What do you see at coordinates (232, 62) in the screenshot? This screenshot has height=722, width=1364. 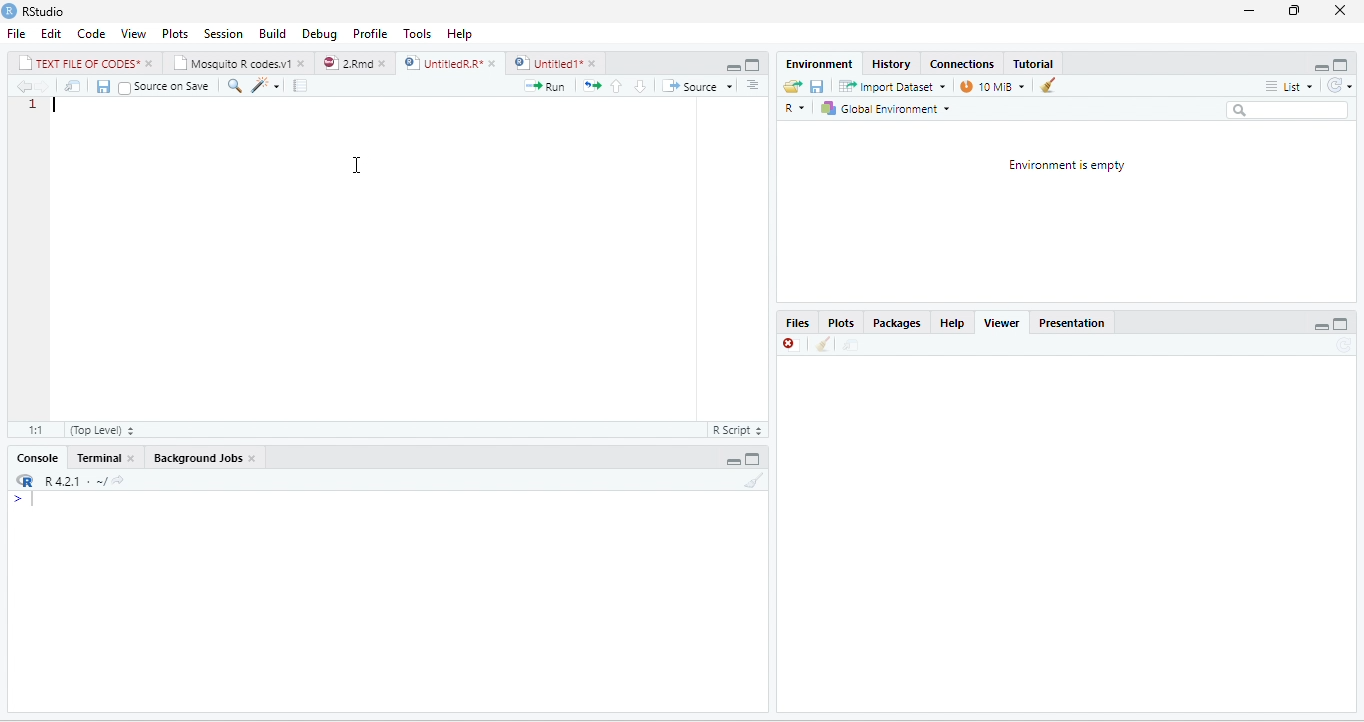 I see `‘Mosquito R codes.v1` at bounding box center [232, 62].